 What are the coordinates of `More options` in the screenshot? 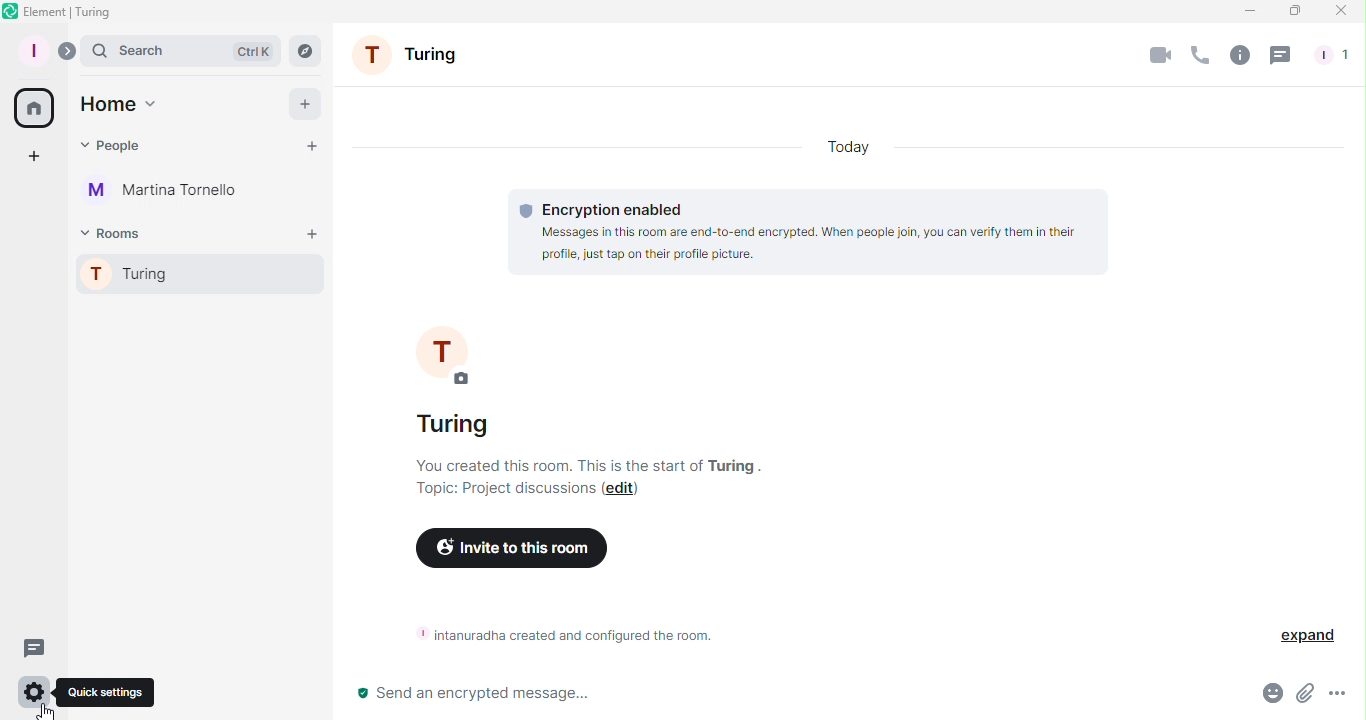 It's located at (1340, 697).